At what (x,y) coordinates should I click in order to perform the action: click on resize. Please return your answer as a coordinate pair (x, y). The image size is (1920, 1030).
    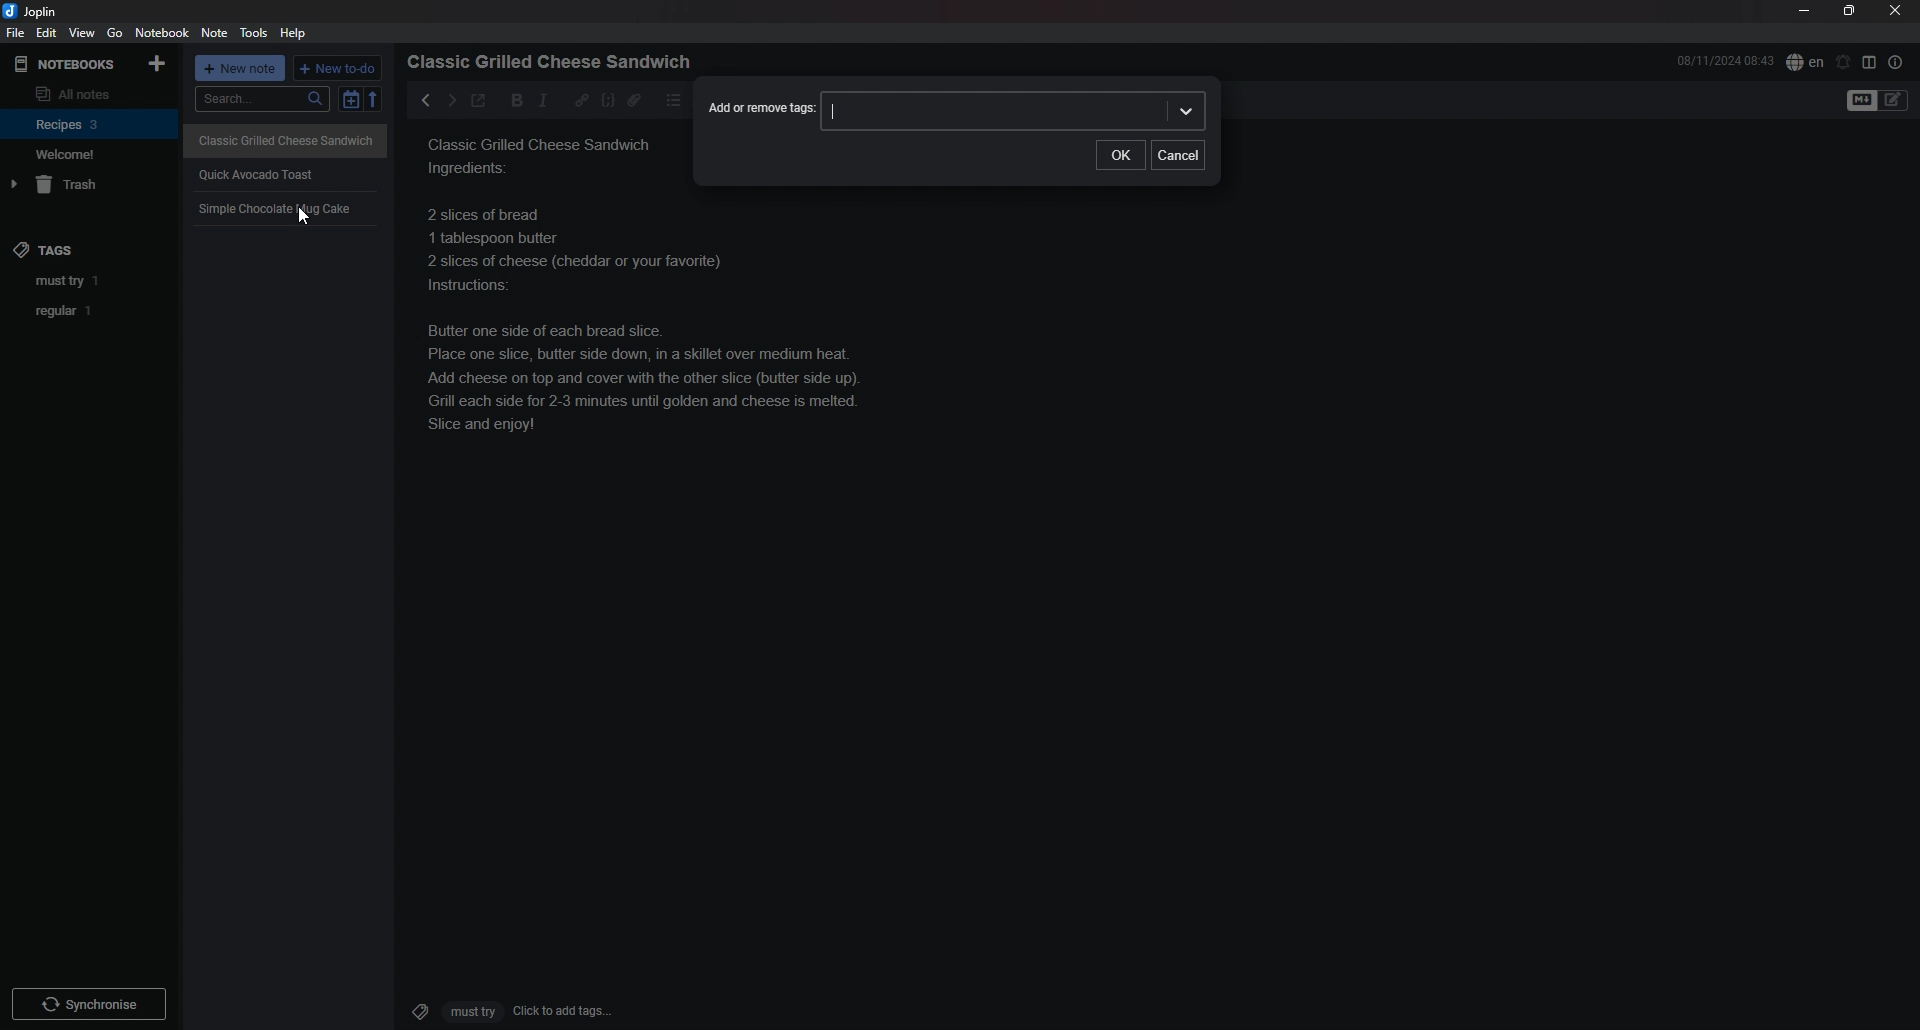
    Looking at the image, I should click on (1849, 11).